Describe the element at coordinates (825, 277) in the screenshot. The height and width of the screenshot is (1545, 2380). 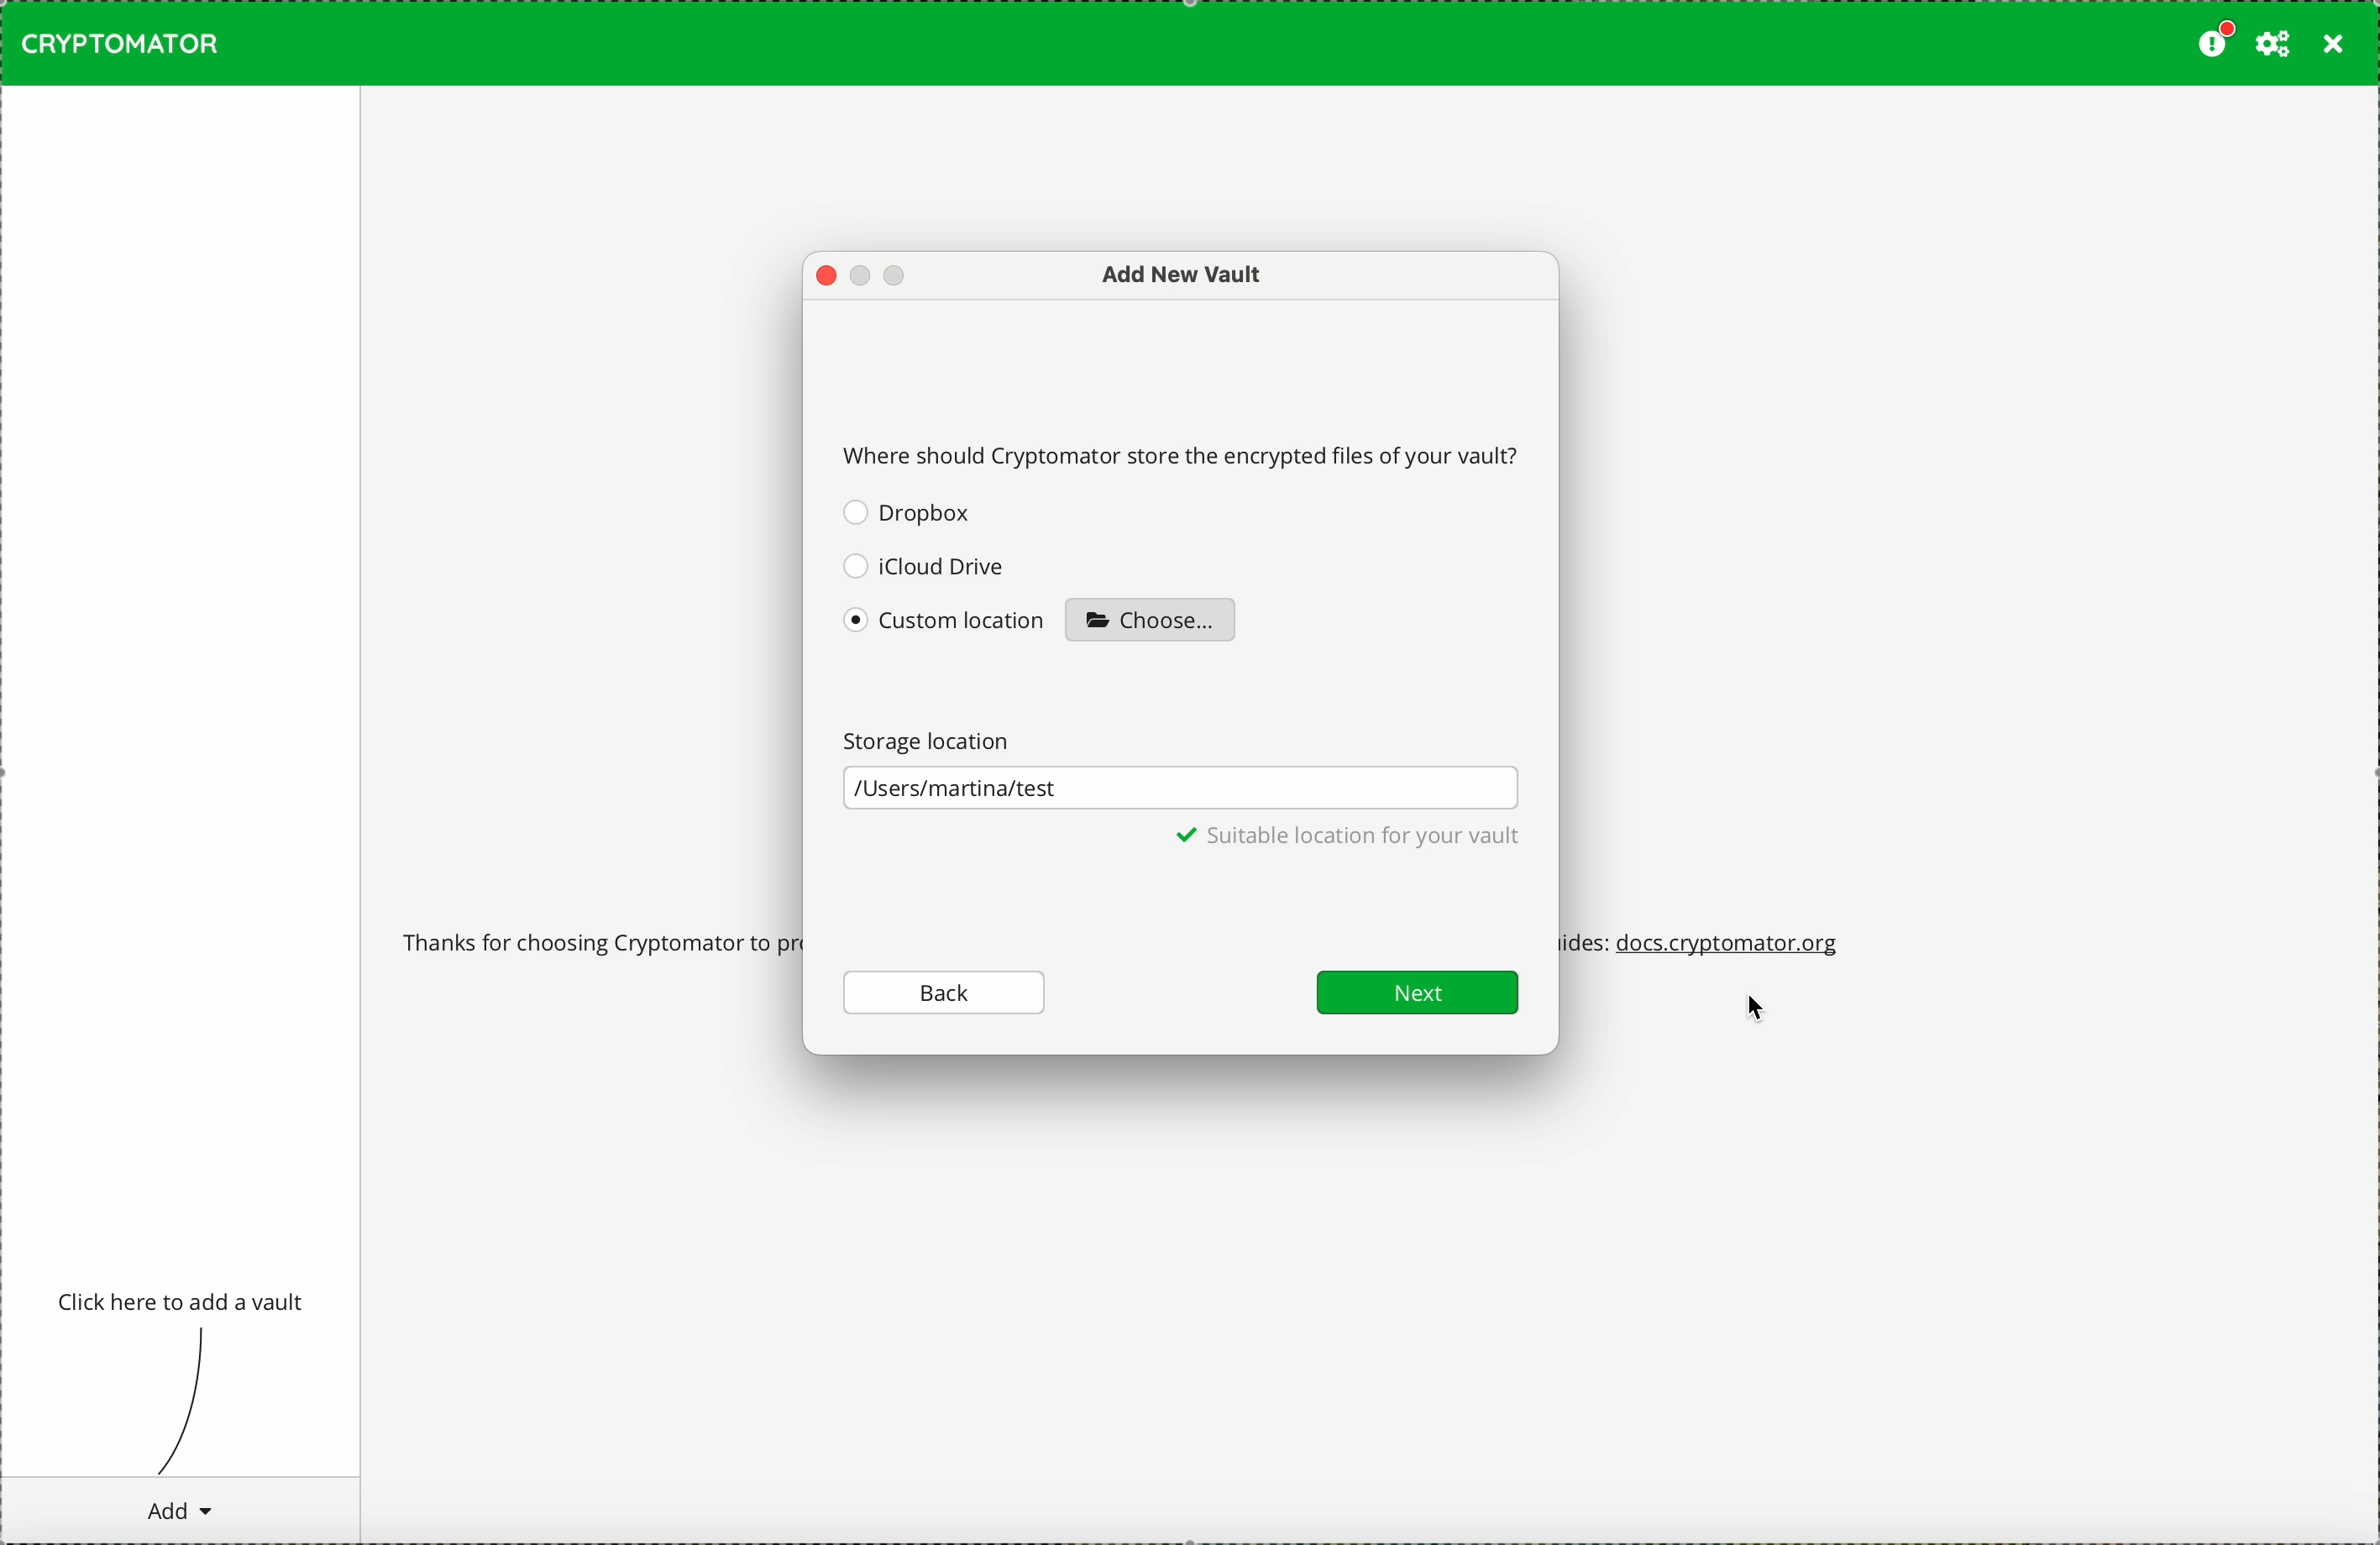
I see `close` at that location.